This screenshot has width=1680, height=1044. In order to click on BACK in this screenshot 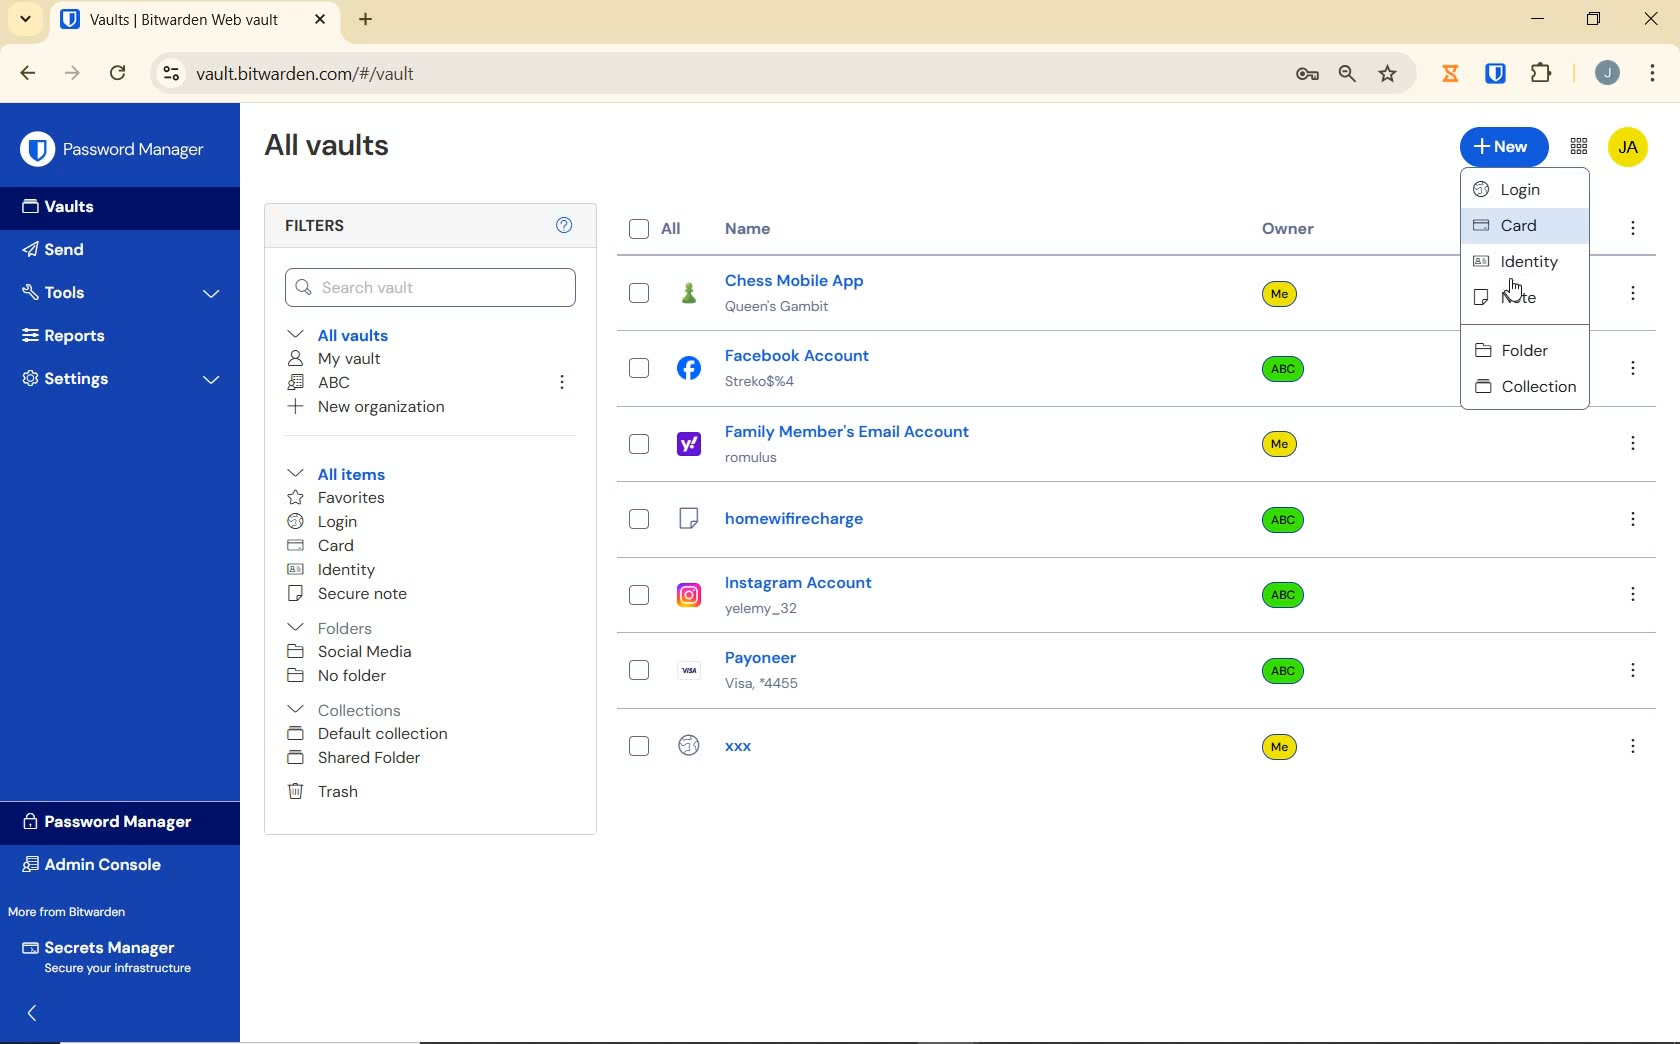, I will do `click(28, 72)`.